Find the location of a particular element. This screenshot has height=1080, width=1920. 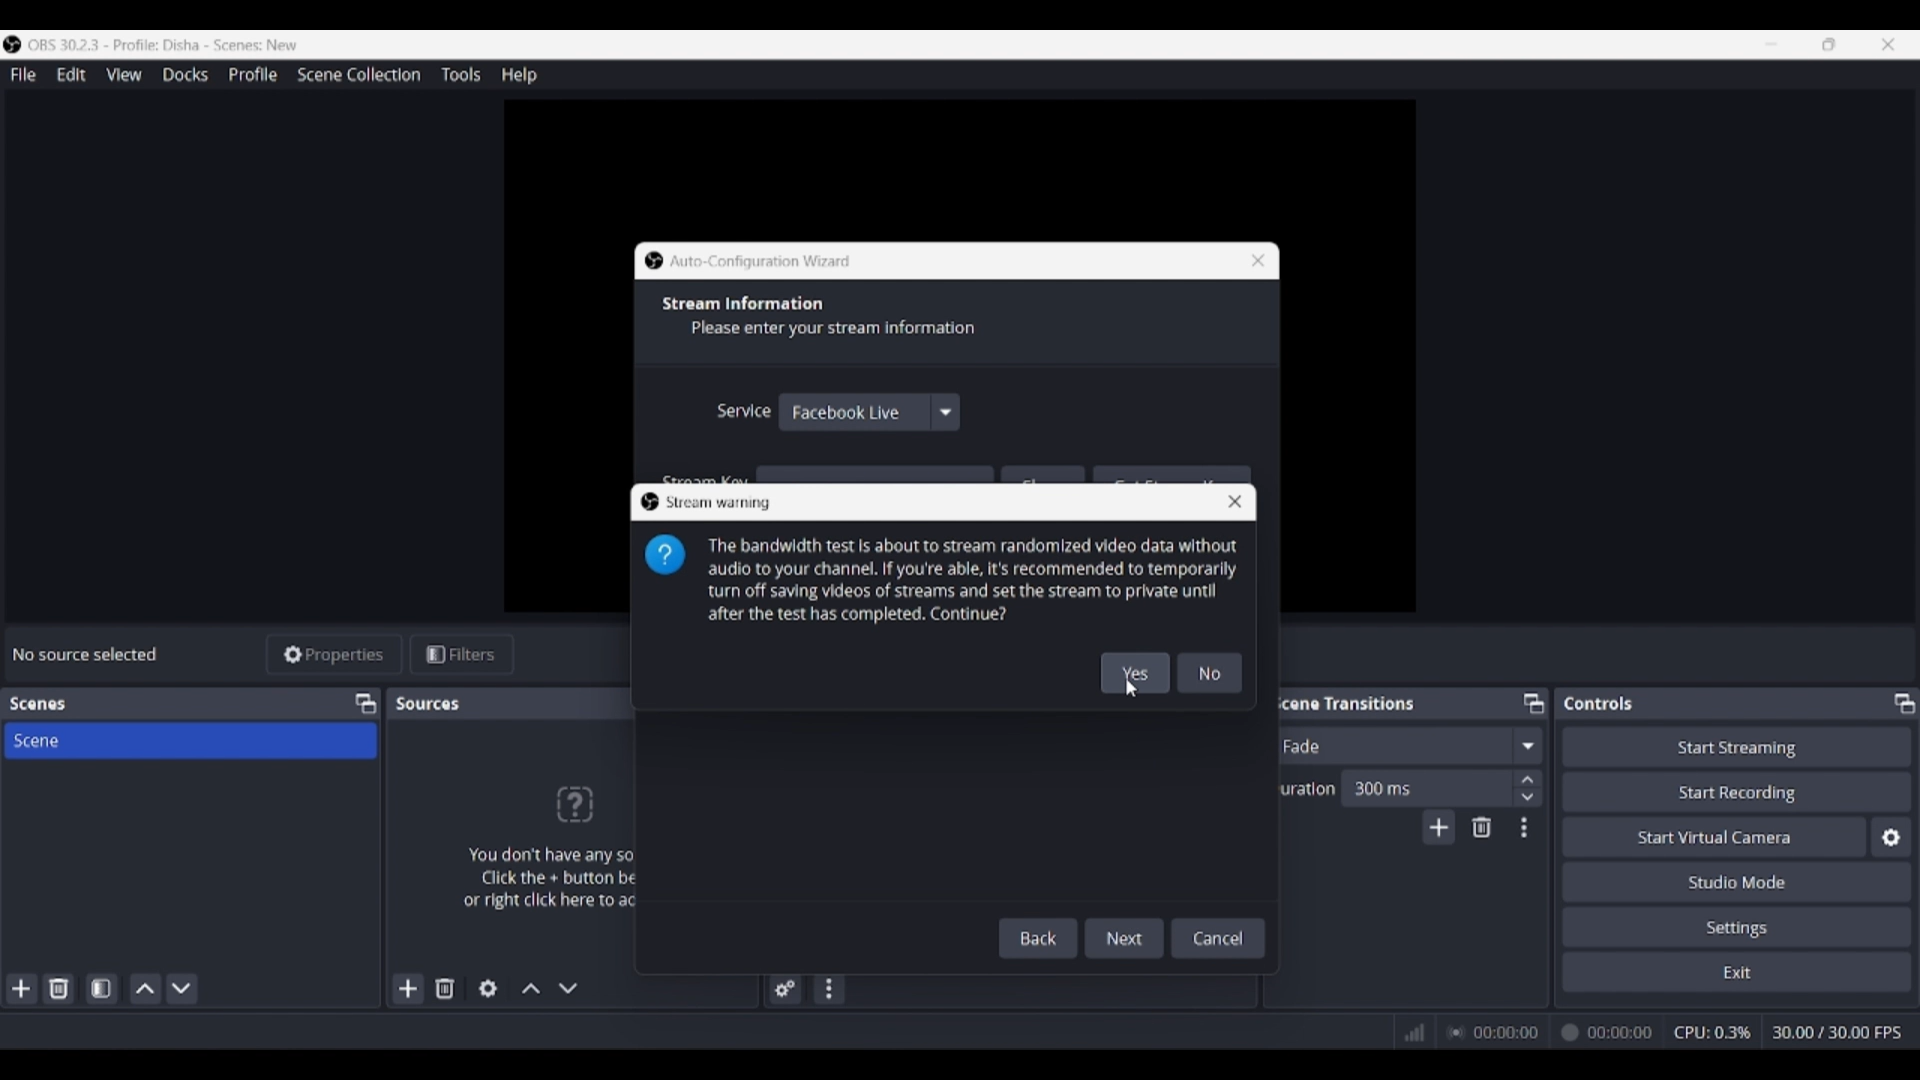

Start recording is located at coordinates (1738, 791).